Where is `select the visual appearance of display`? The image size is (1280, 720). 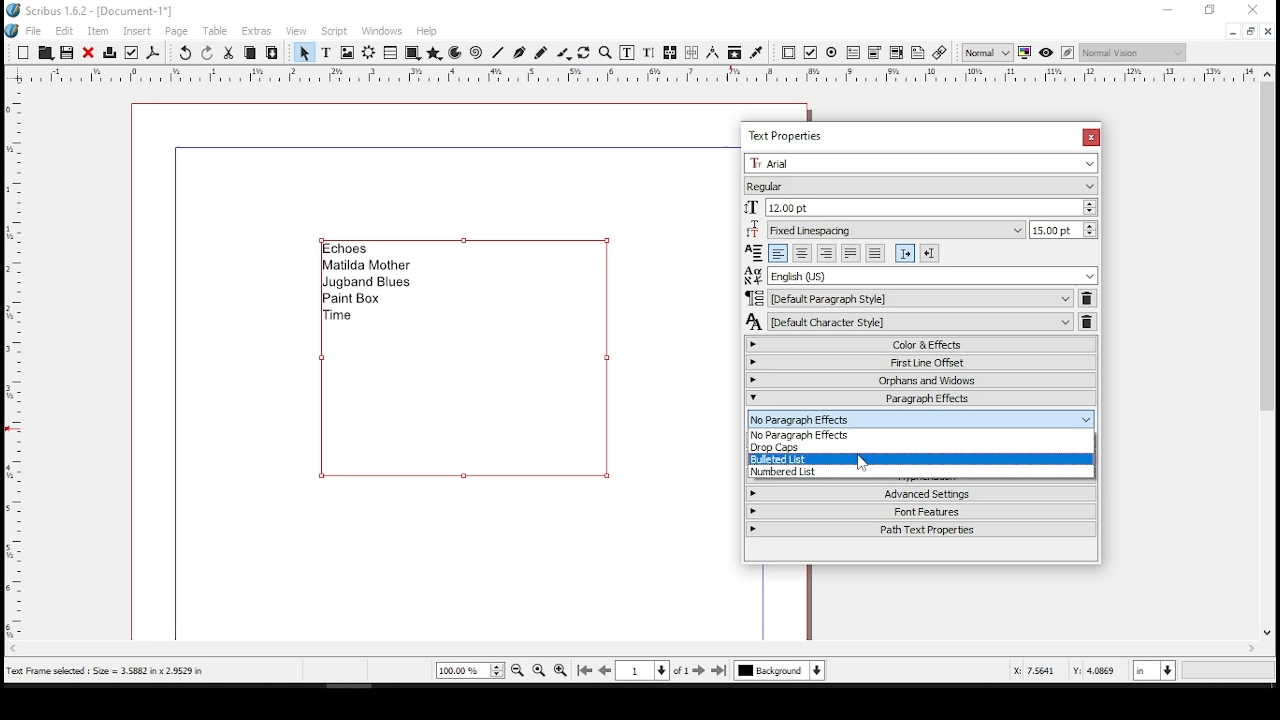 select the visual appearance of display is located at coordinates (1132, 52).